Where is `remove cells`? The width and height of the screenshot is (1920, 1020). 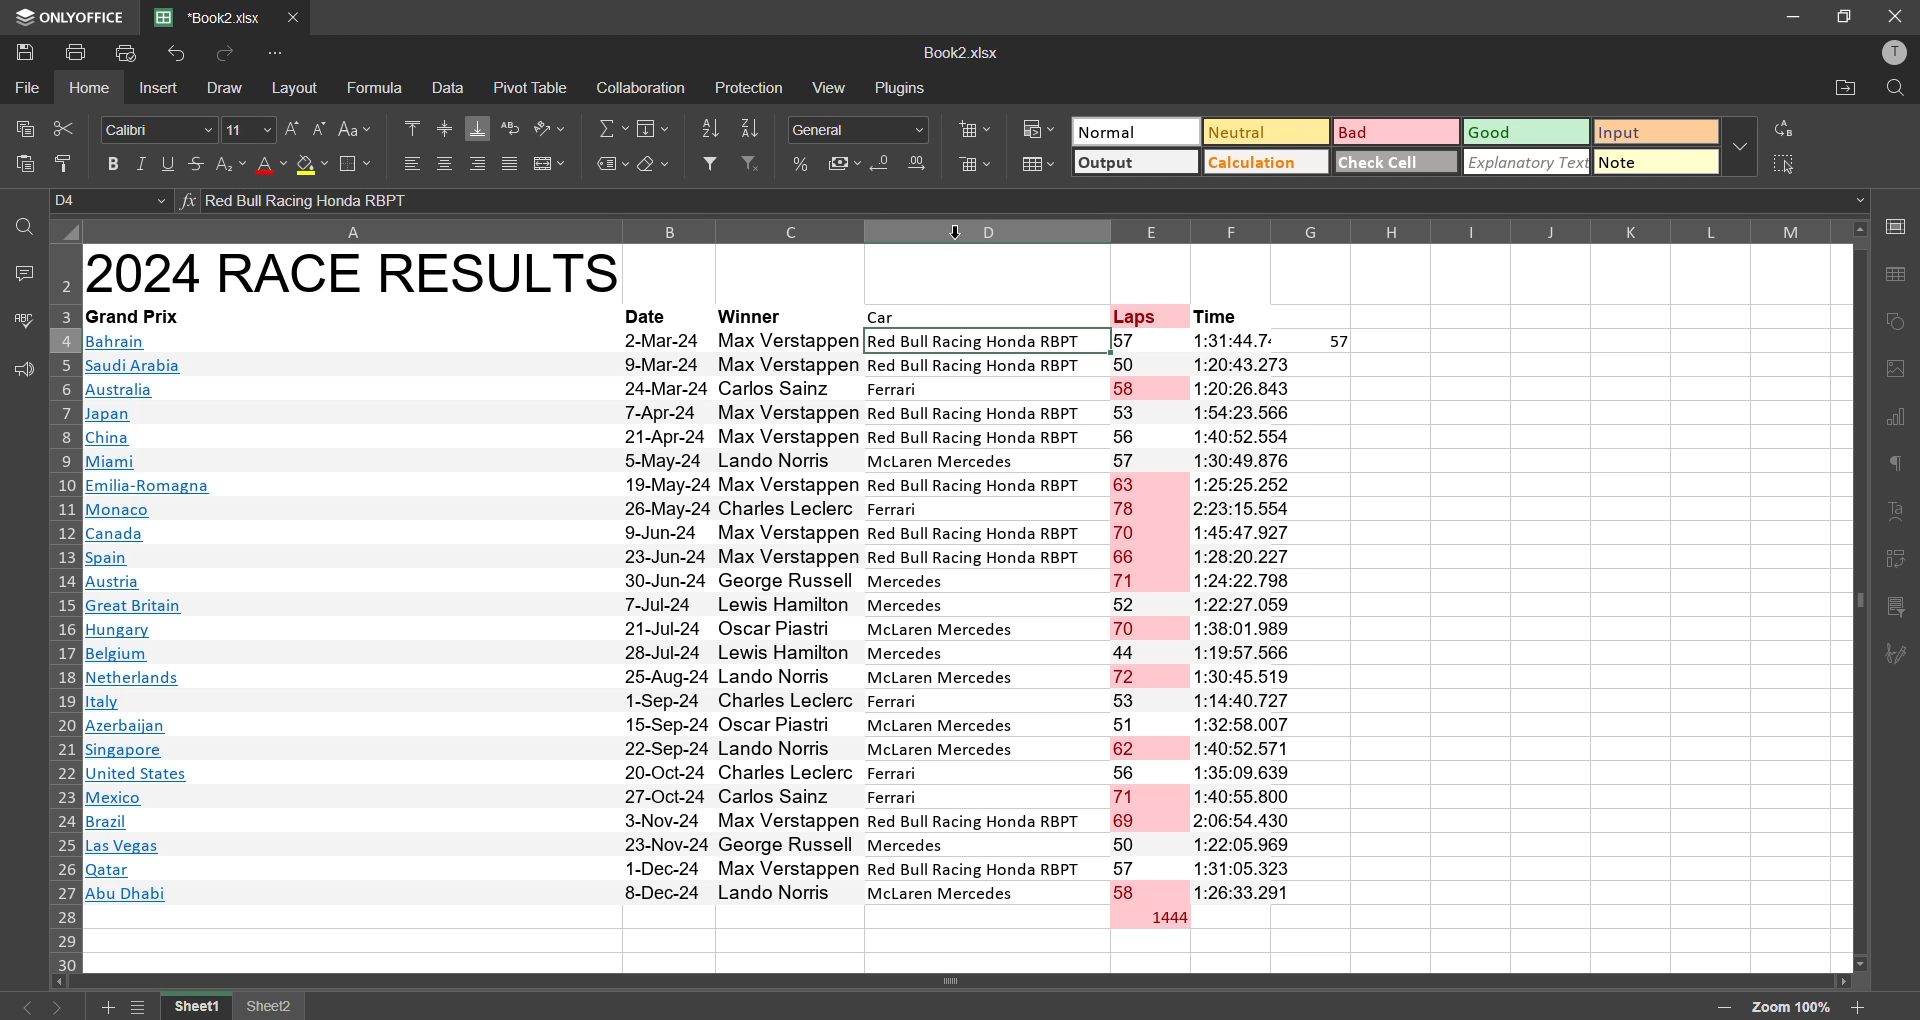
remove cells is located at coordinates (976, 168).